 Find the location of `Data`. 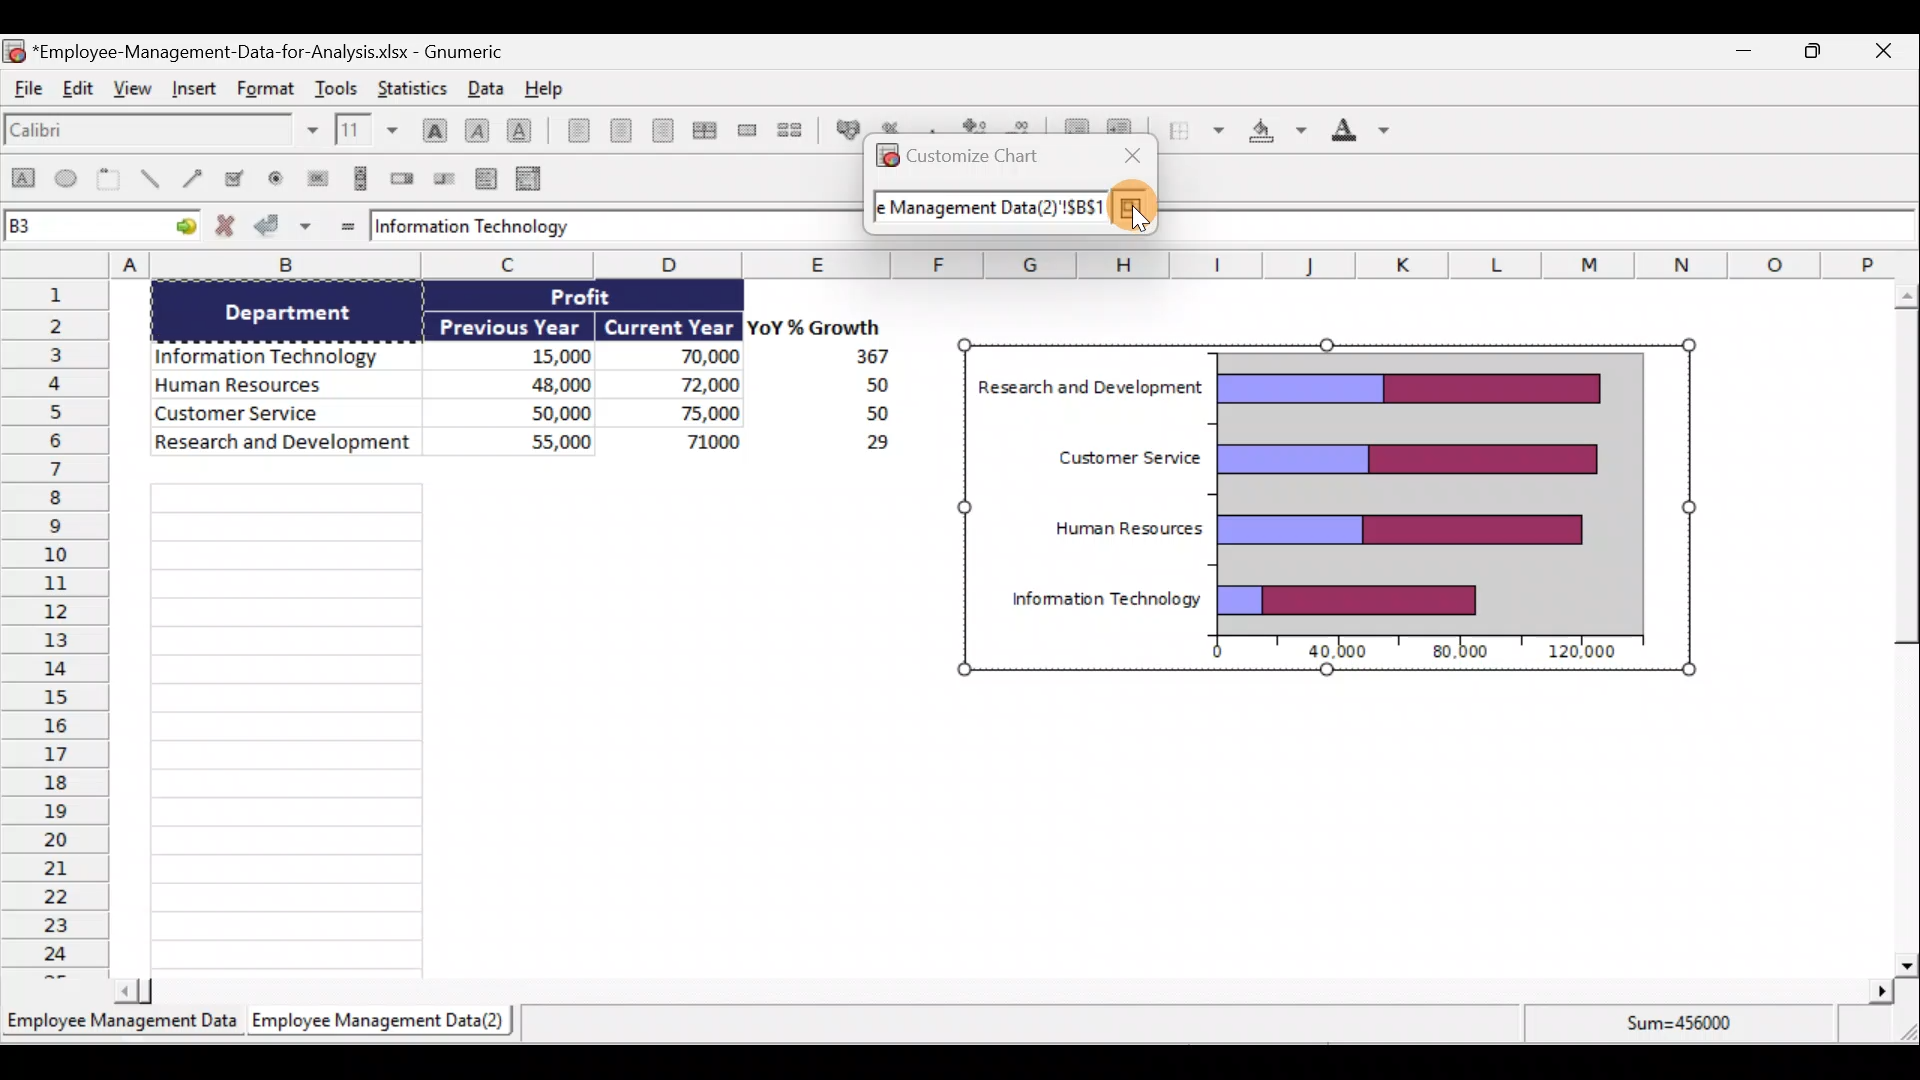

Data is located at coordinates (512, 374).